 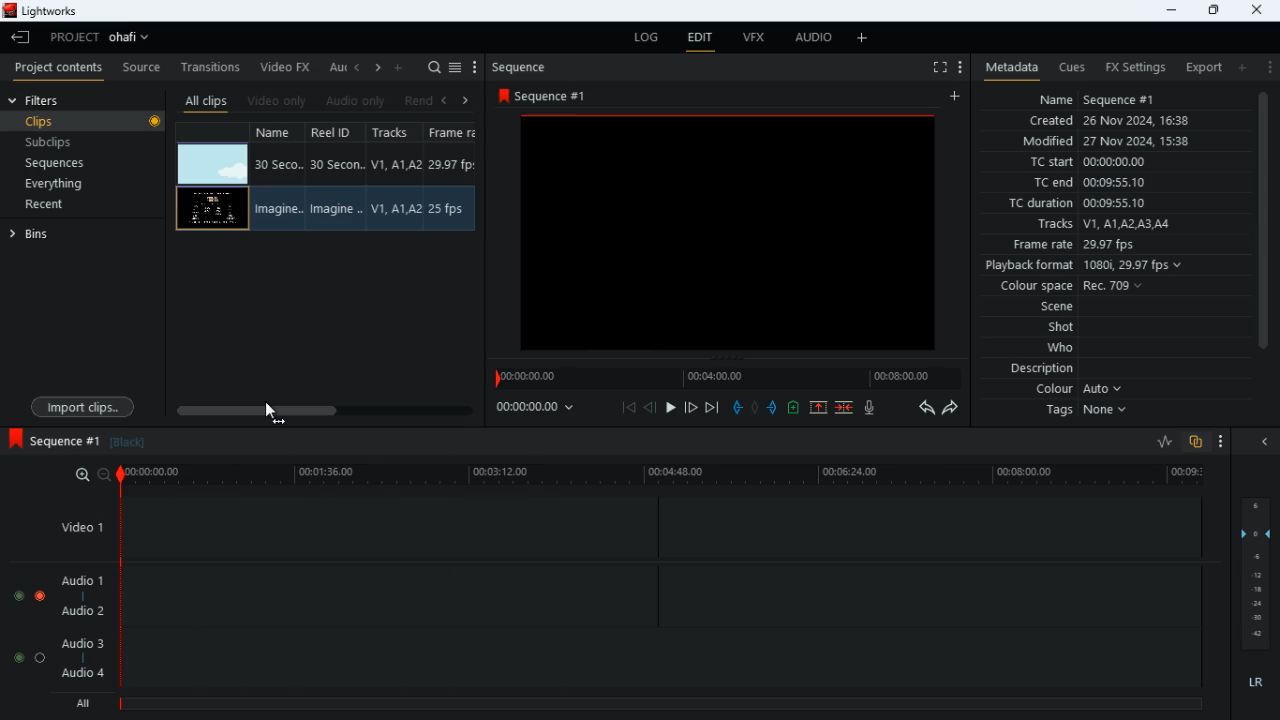 I want to click on playback format, so click(x=1090, y=265).